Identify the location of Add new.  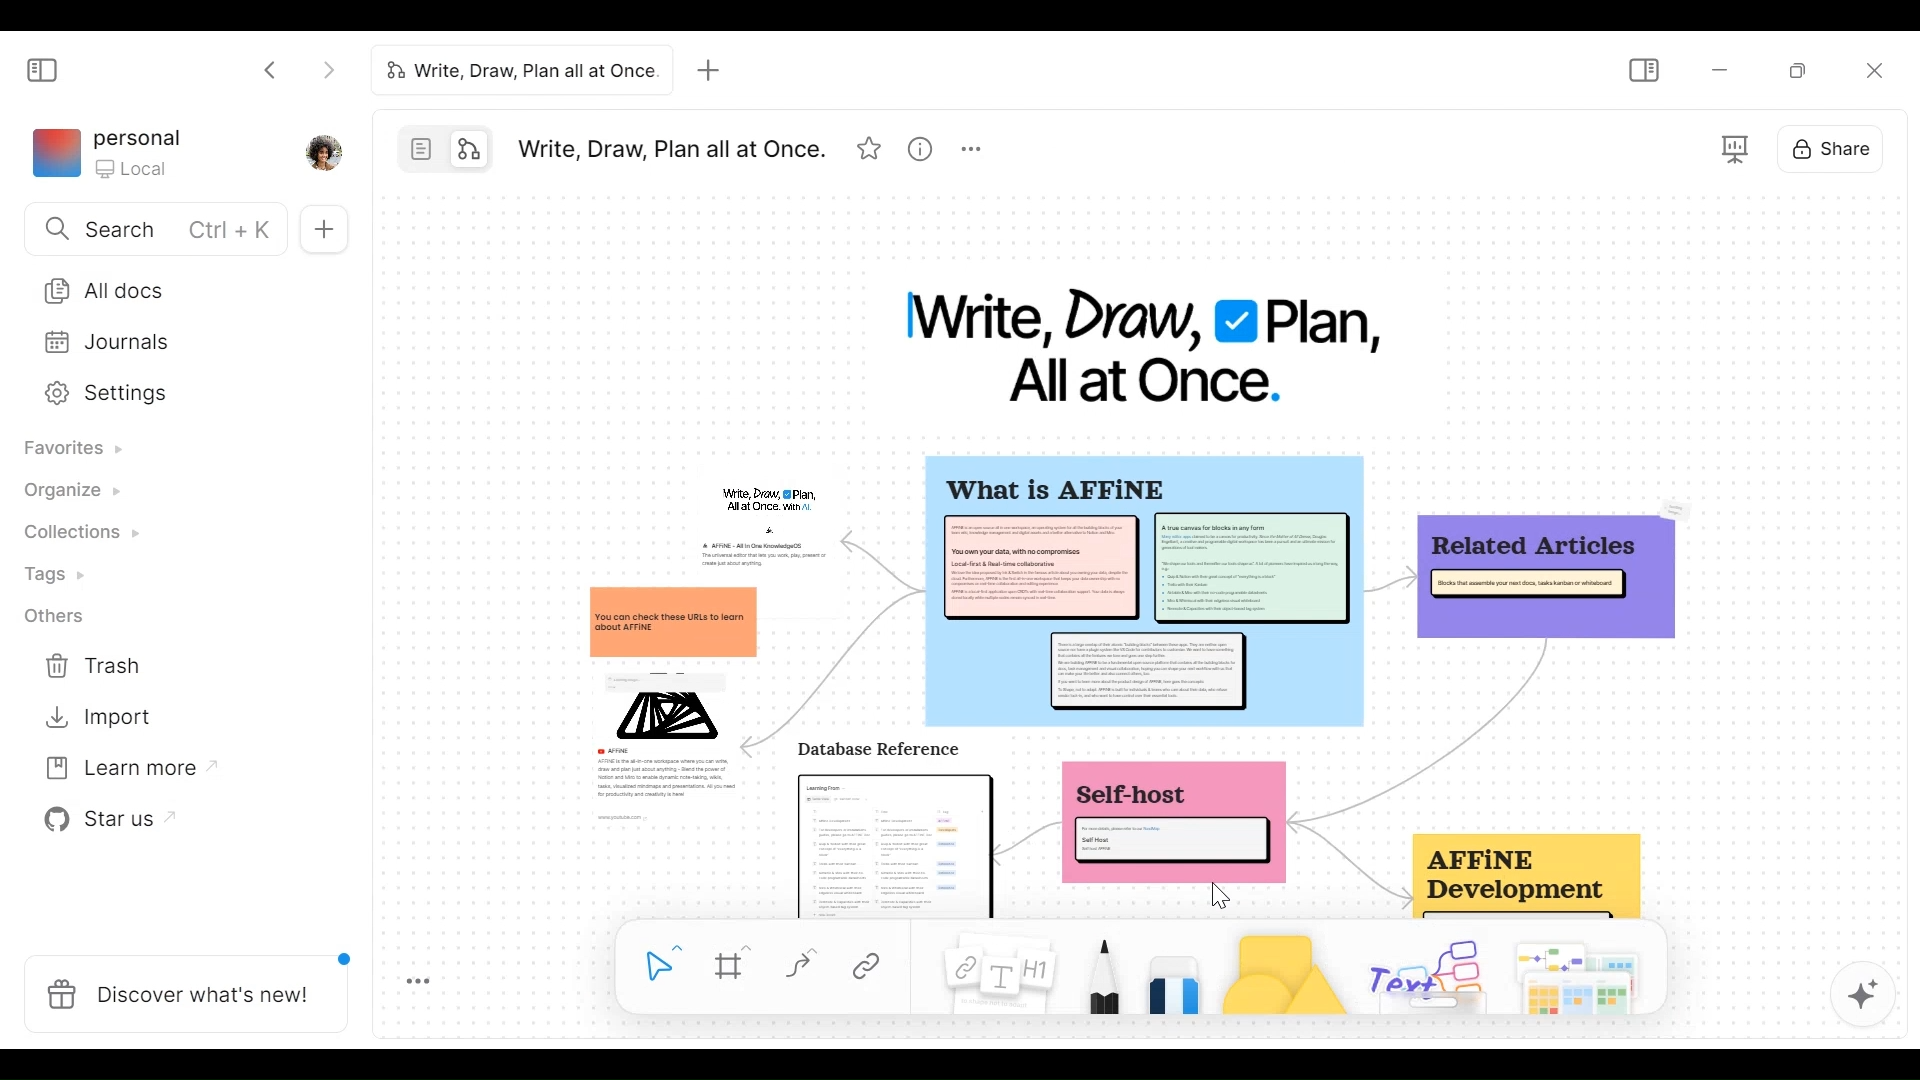
(323, 231).